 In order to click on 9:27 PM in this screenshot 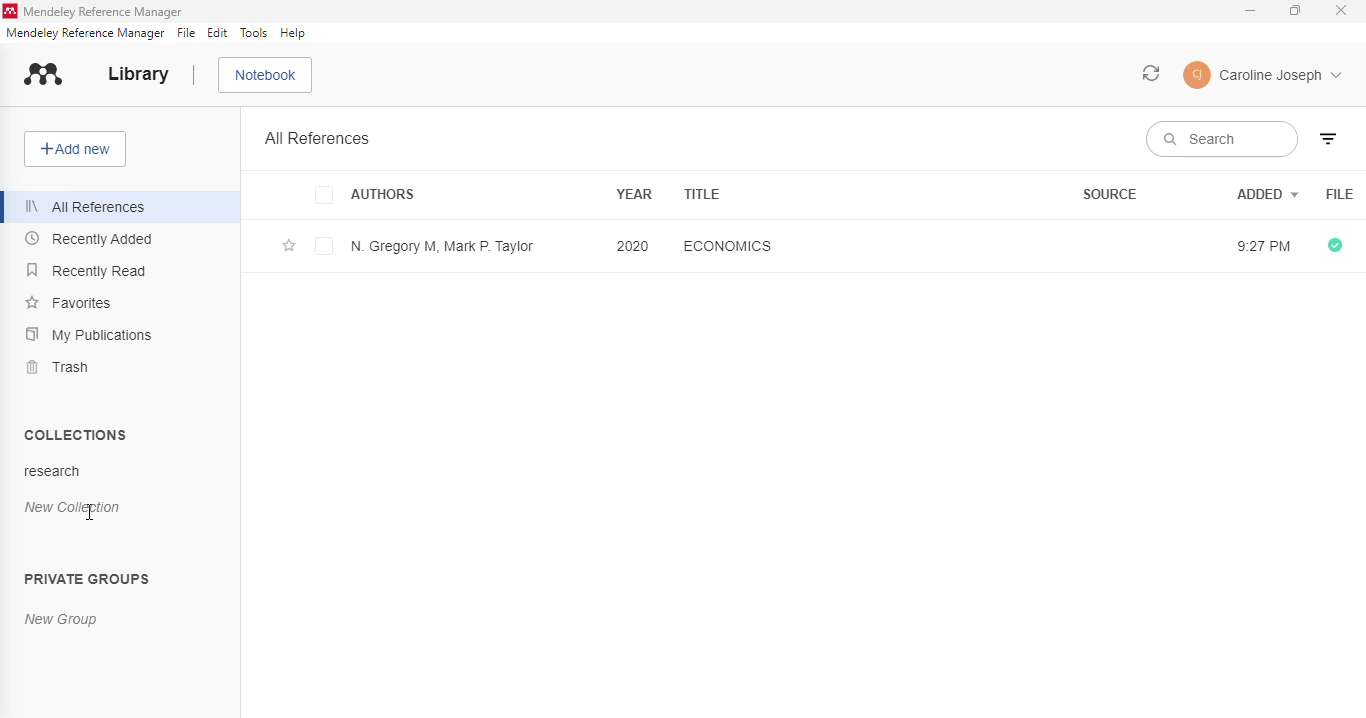, I will do `click(1260, 247)`.